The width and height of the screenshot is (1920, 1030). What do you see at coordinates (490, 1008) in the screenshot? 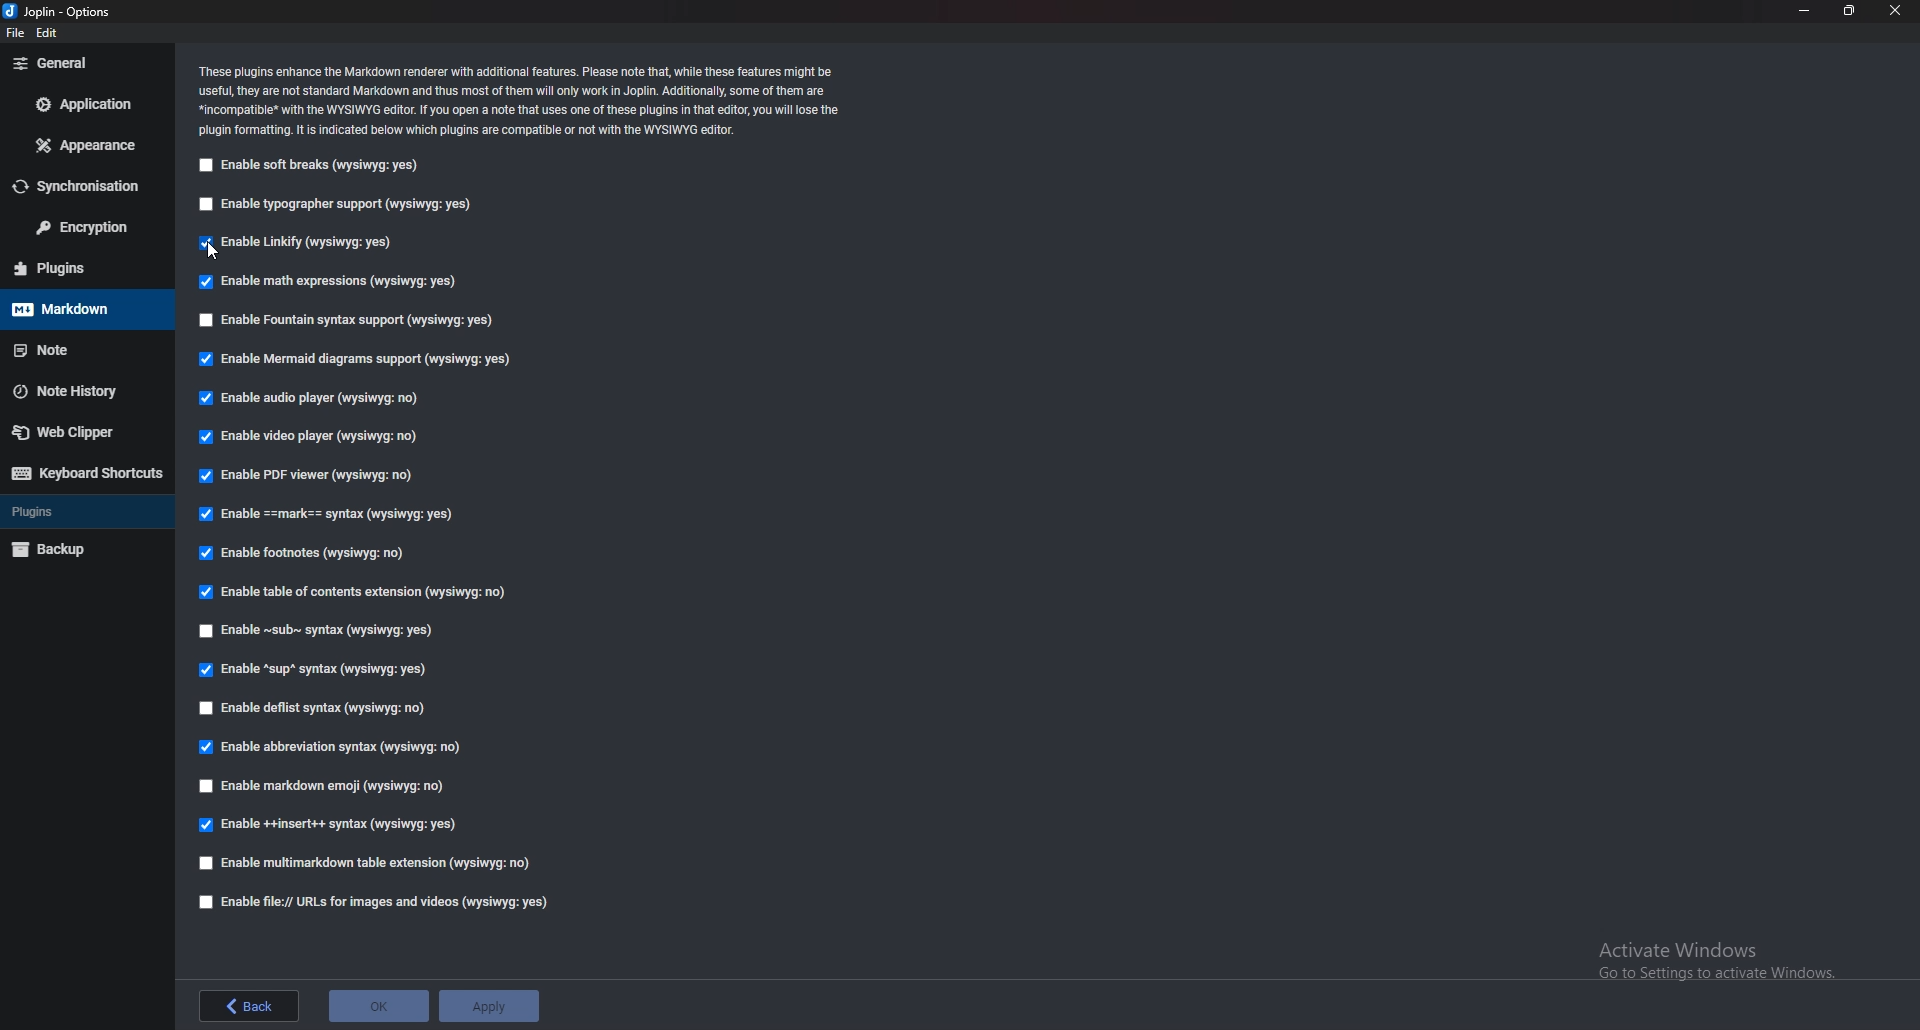
I see `Apply` at bounding box center [490, 1008].